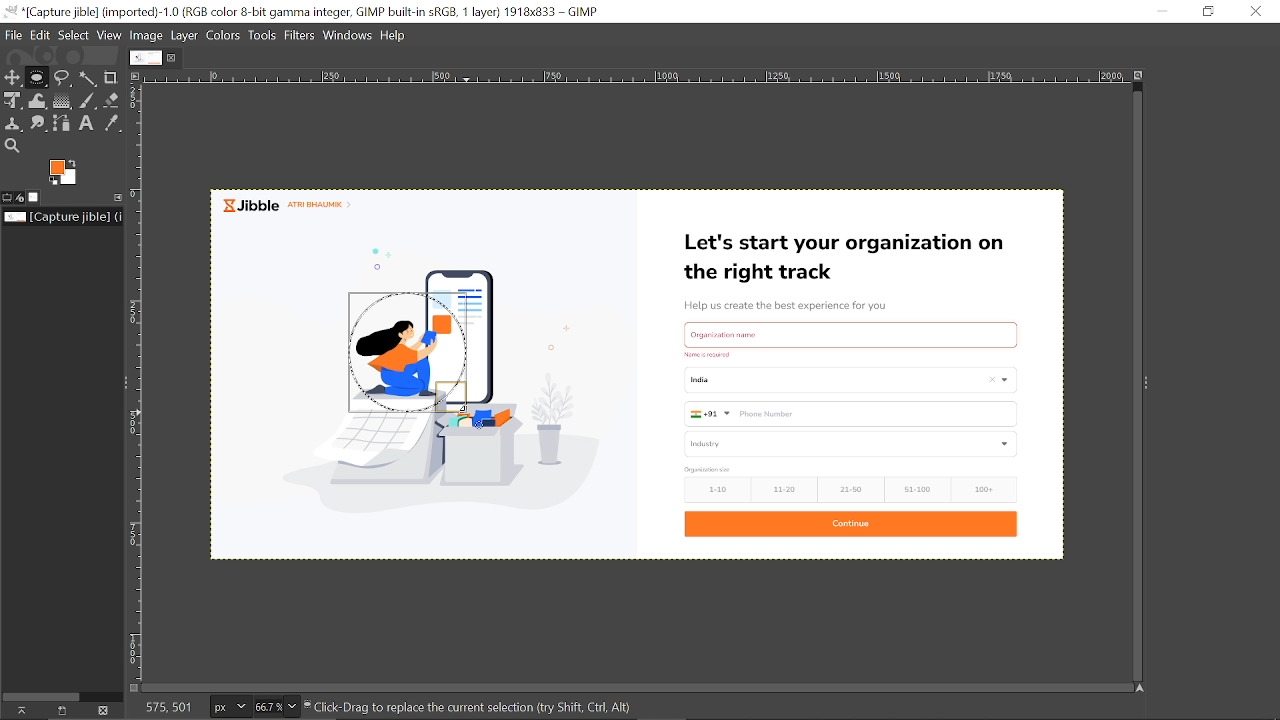 The image size is (1280, 720). I want to click on Smudge tool, so click(40, 123).